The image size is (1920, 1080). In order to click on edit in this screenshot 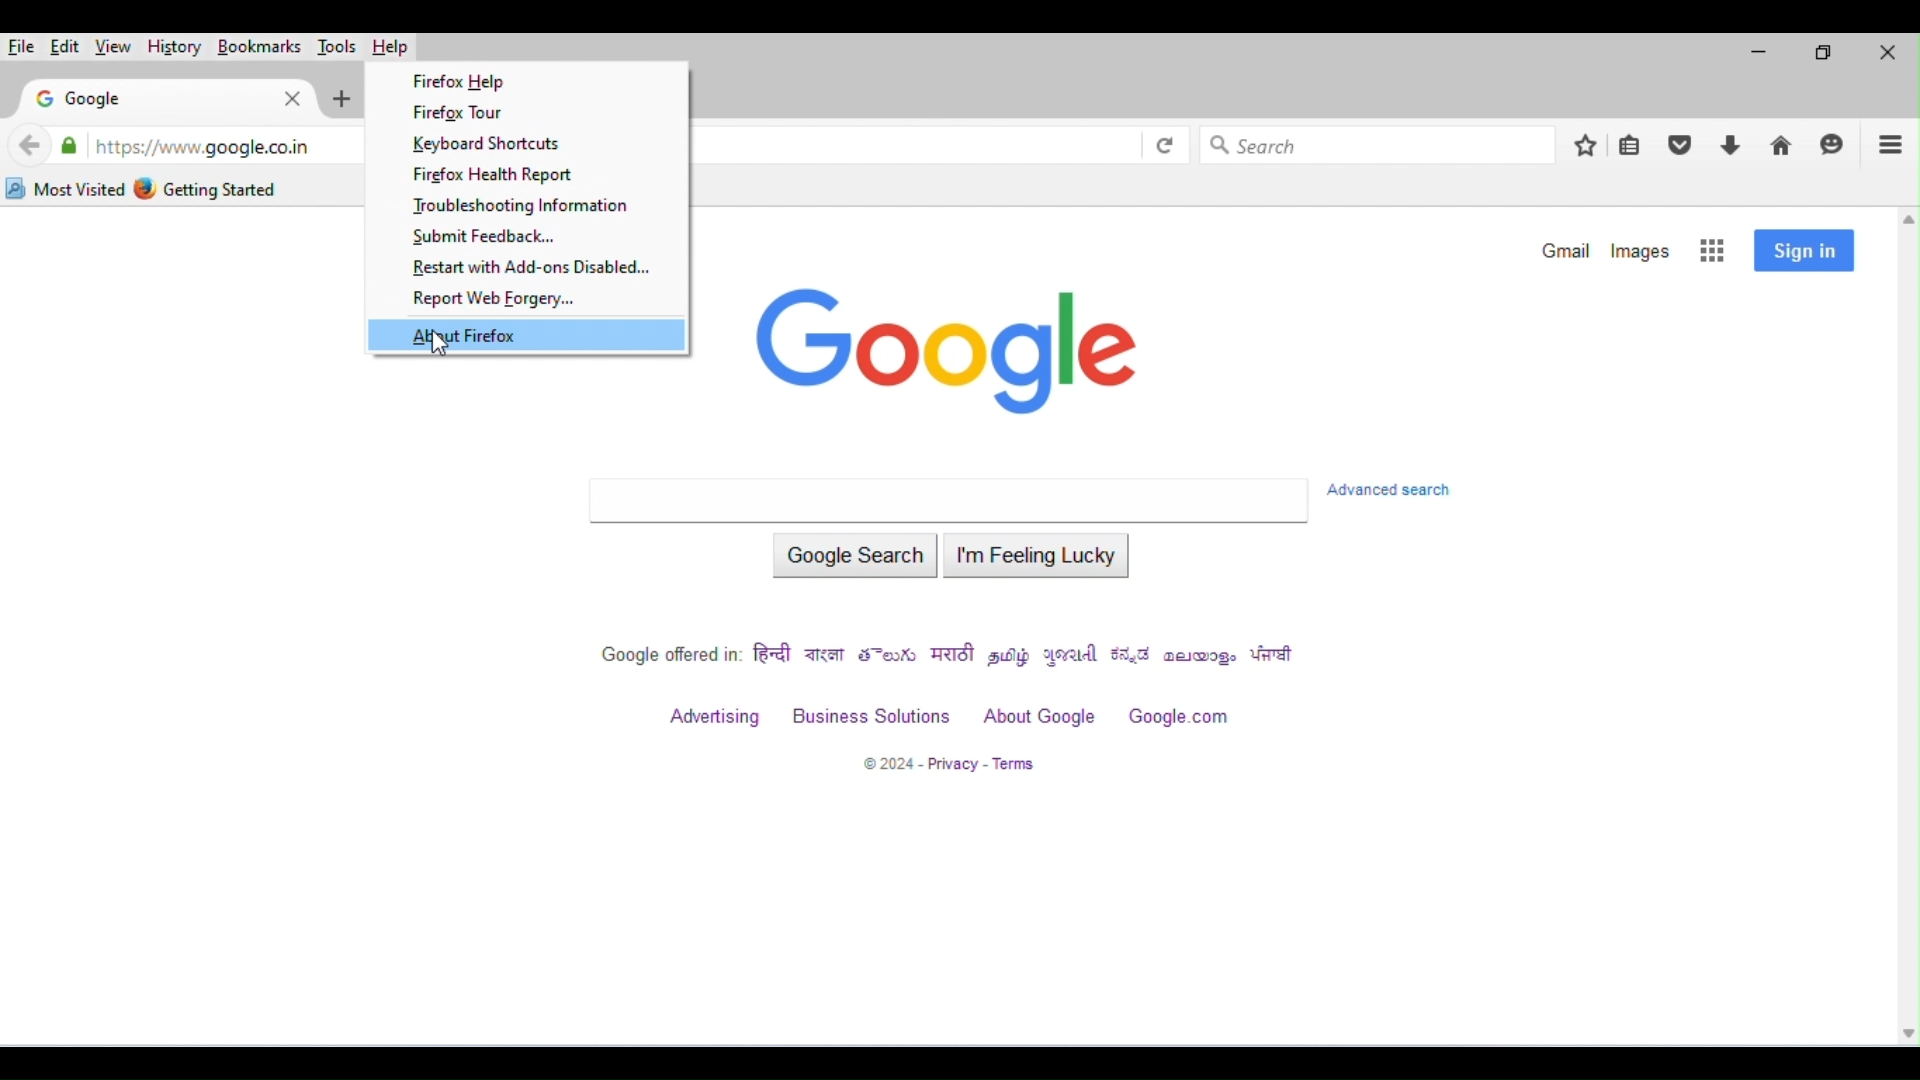, I will do `click(65, 46)`.